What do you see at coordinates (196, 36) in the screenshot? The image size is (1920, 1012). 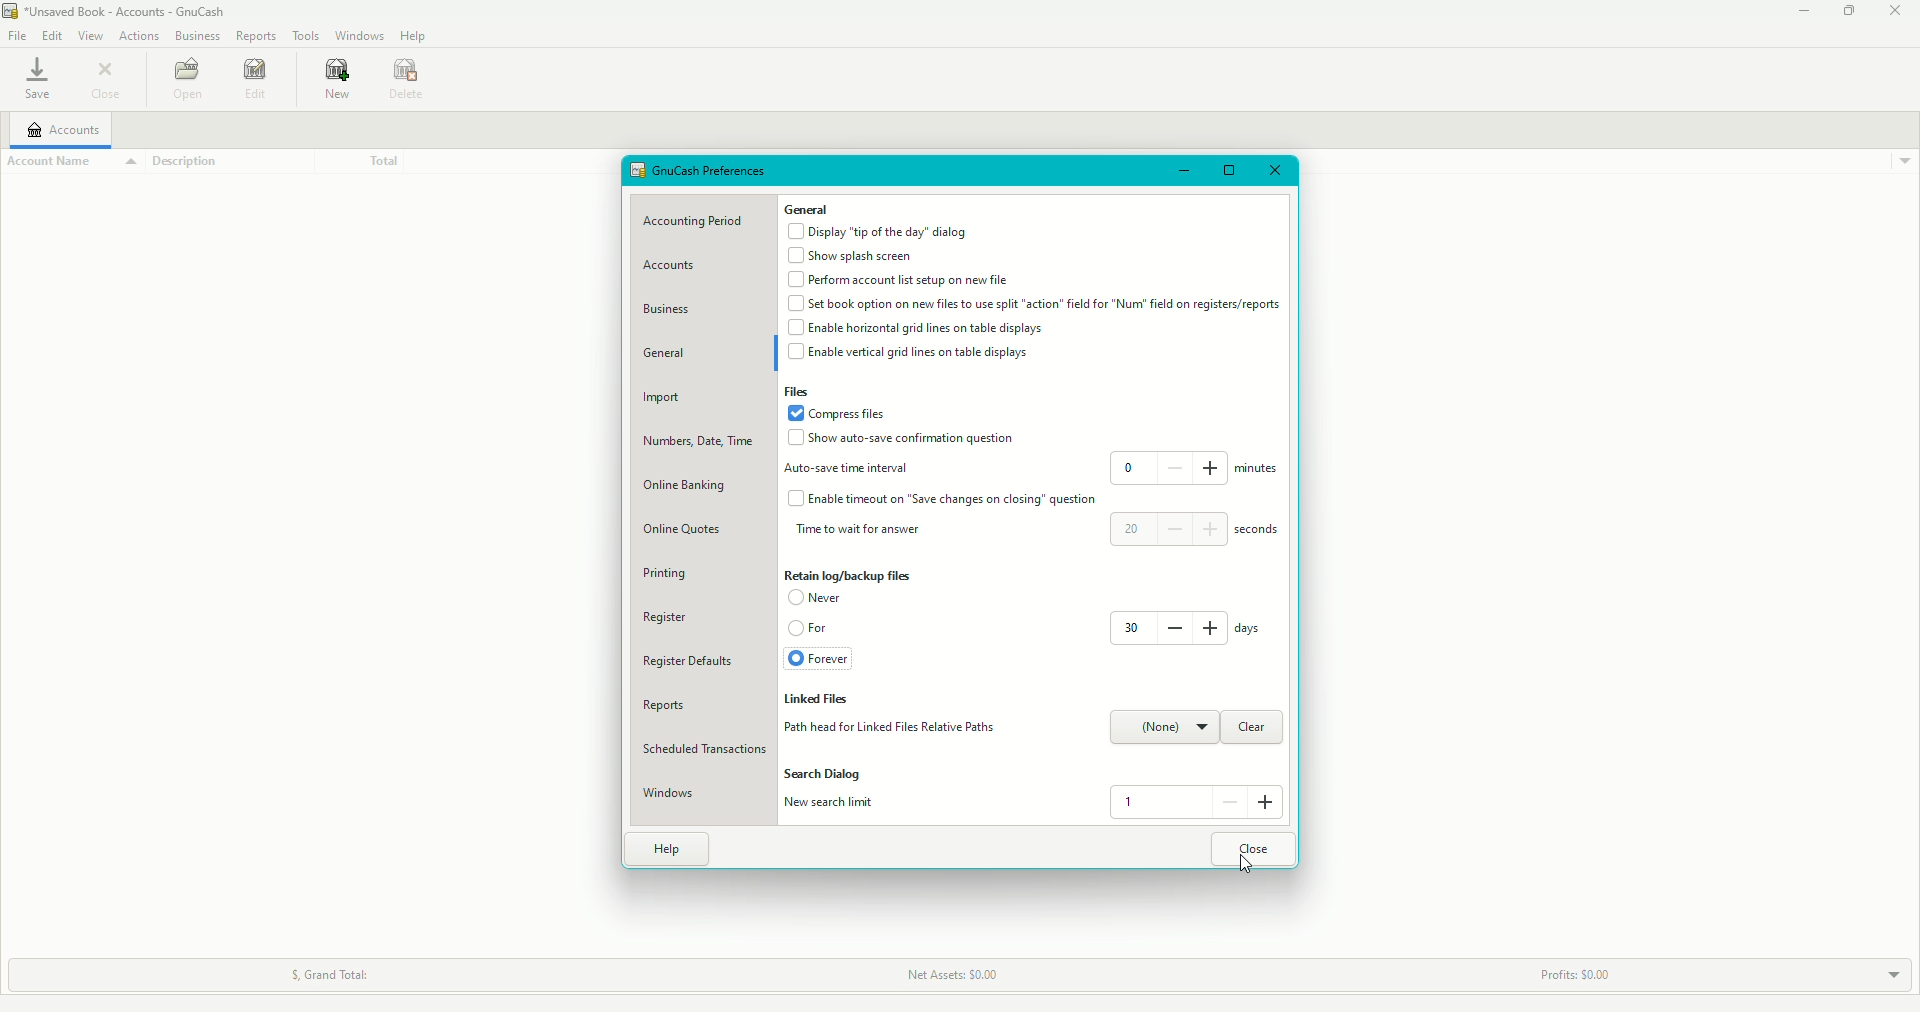 I see `Business` at bounding box center [196, 36].